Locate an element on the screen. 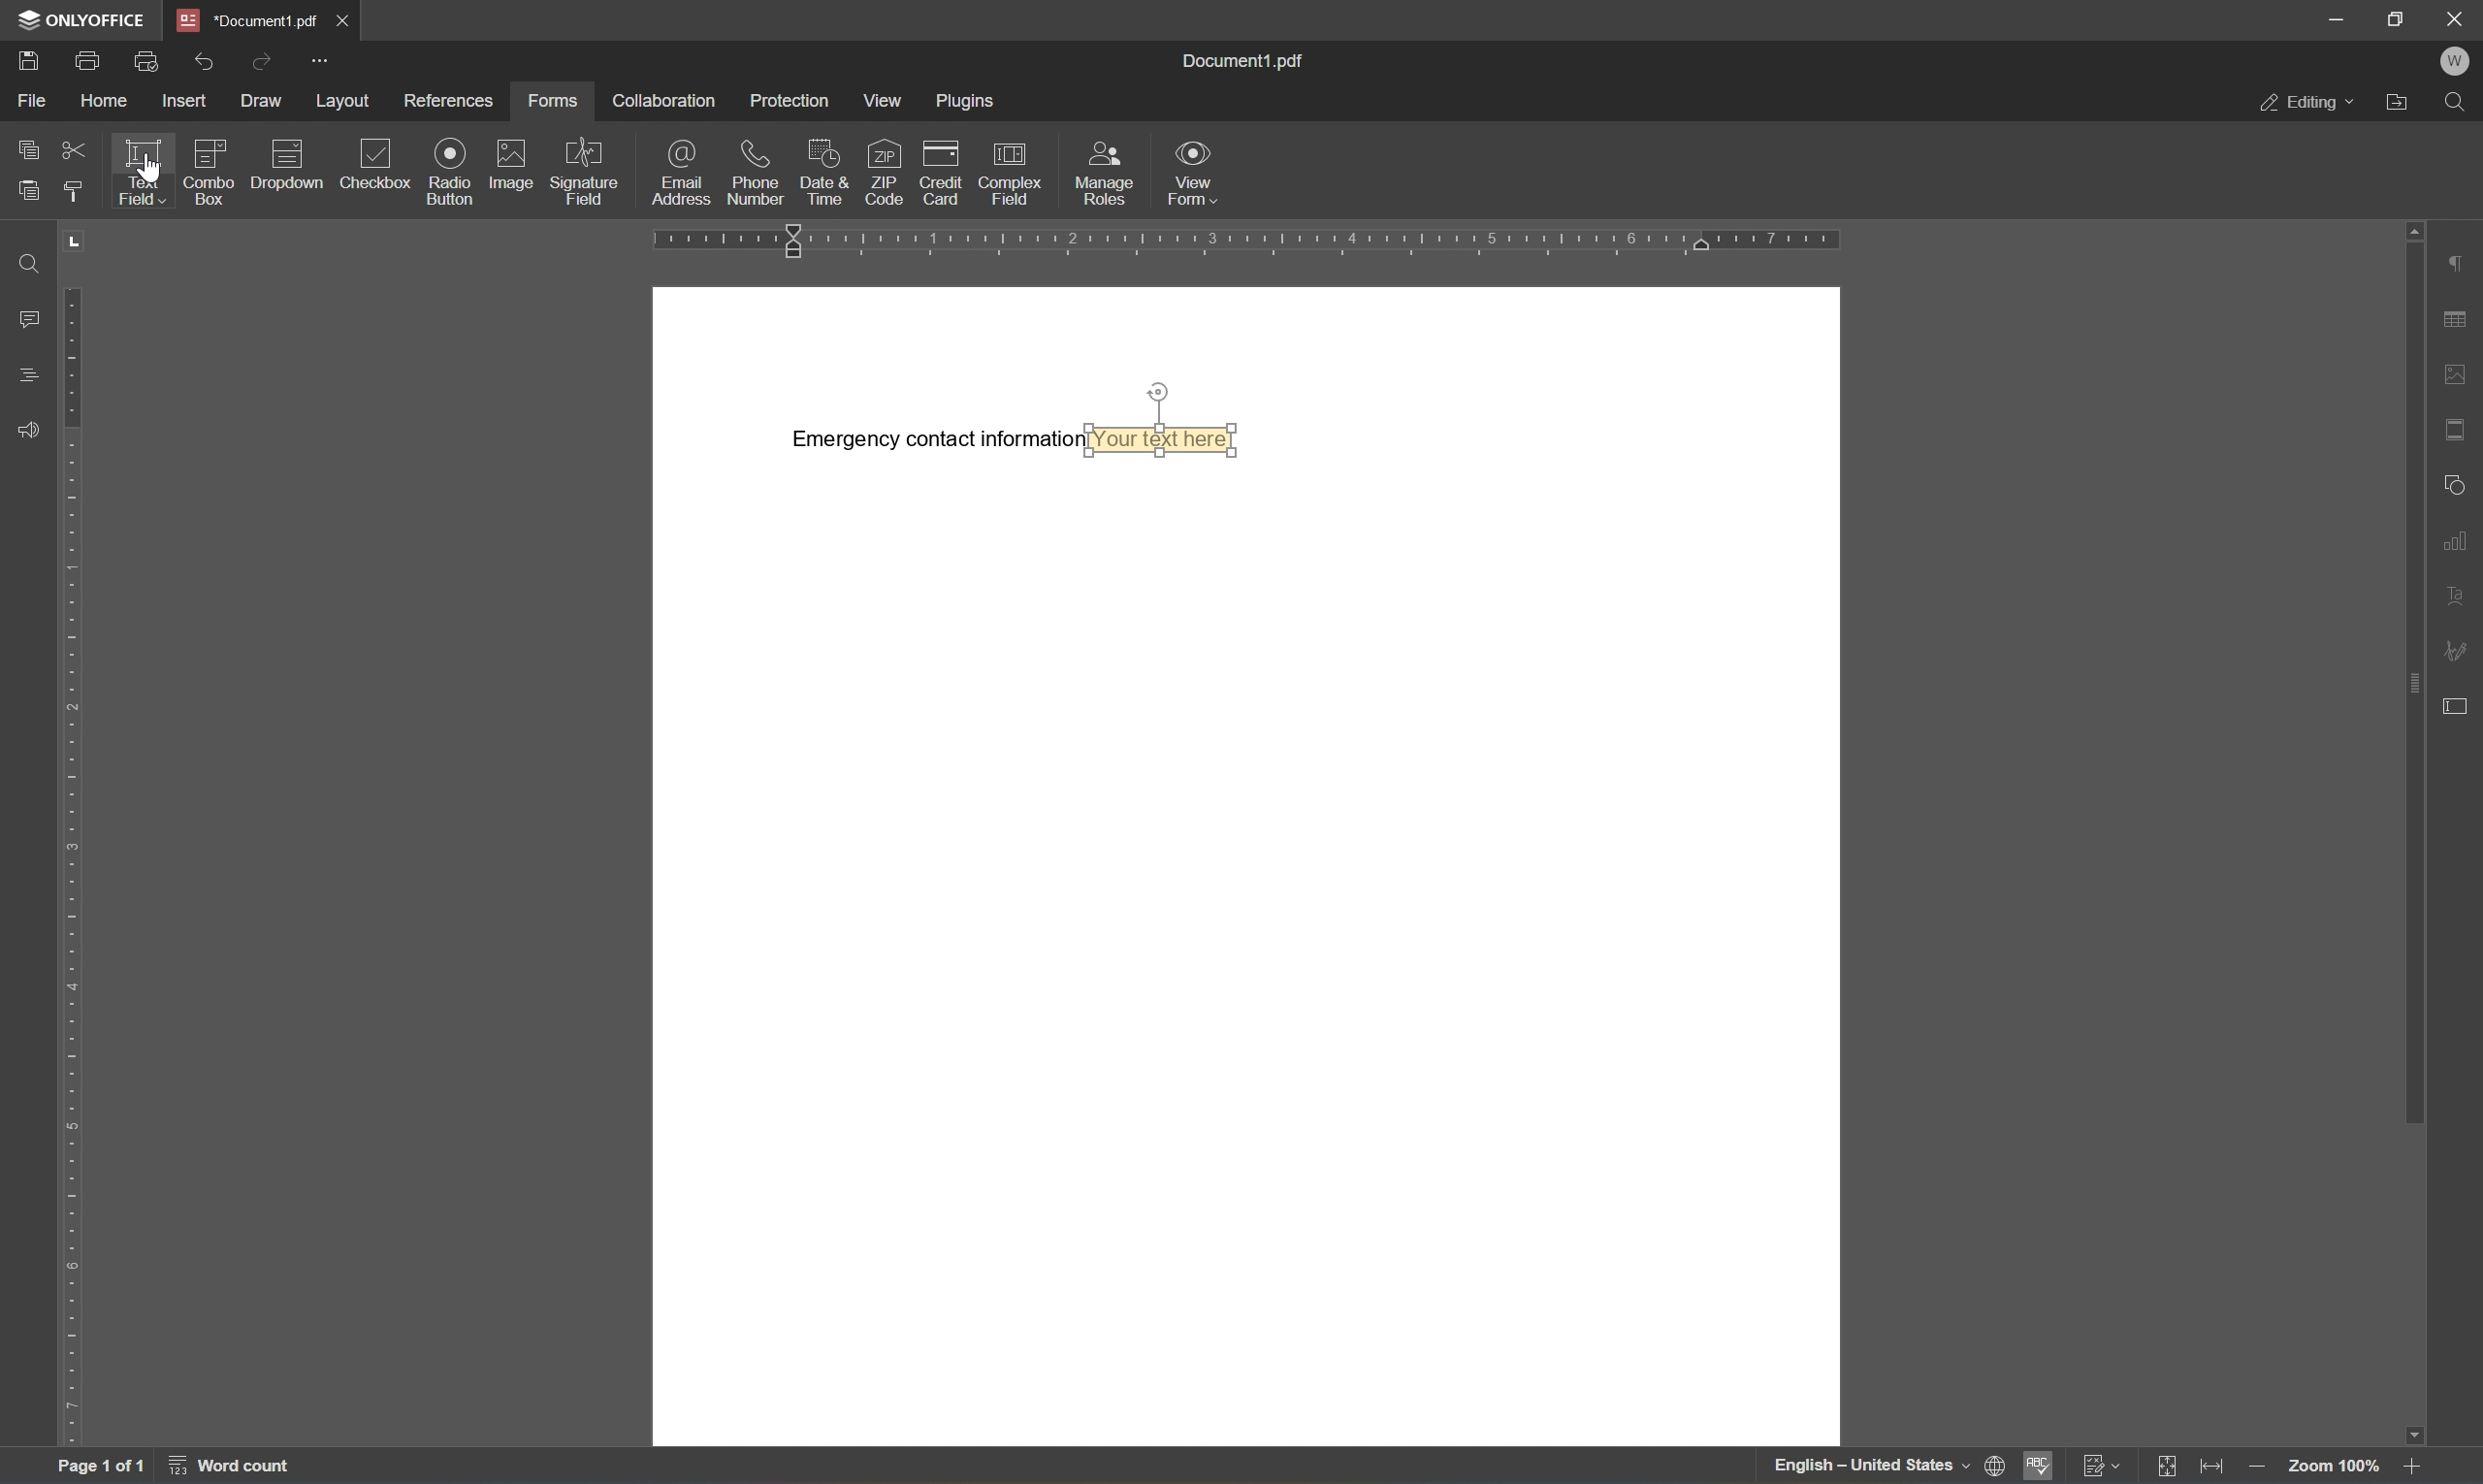 The height and width of the screenshot is (1484, 2483). scroll up is located at coordinates (2415, 226).